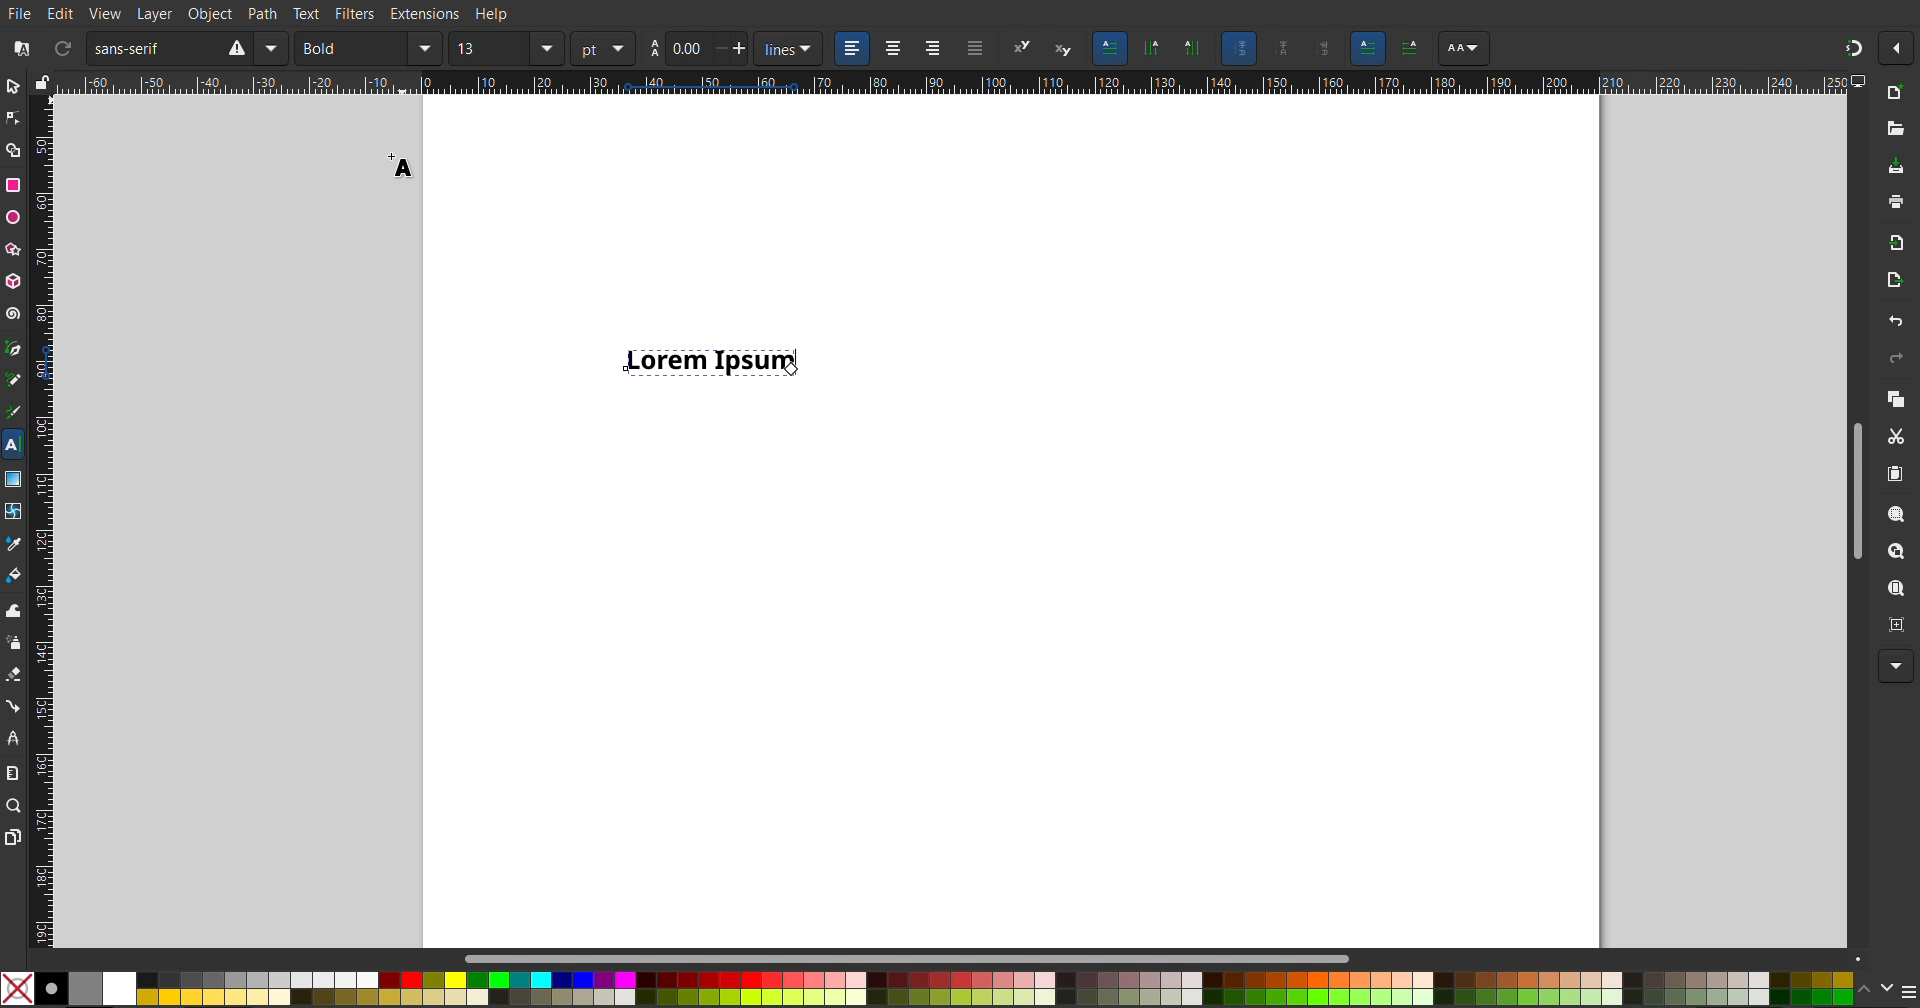 Image resolution: width=1920 pixels, height=1008 pixels. What do you see at coordinates (13, 117) in the screenshot?
I see `Node Tools` at bounding box center [13, 117].